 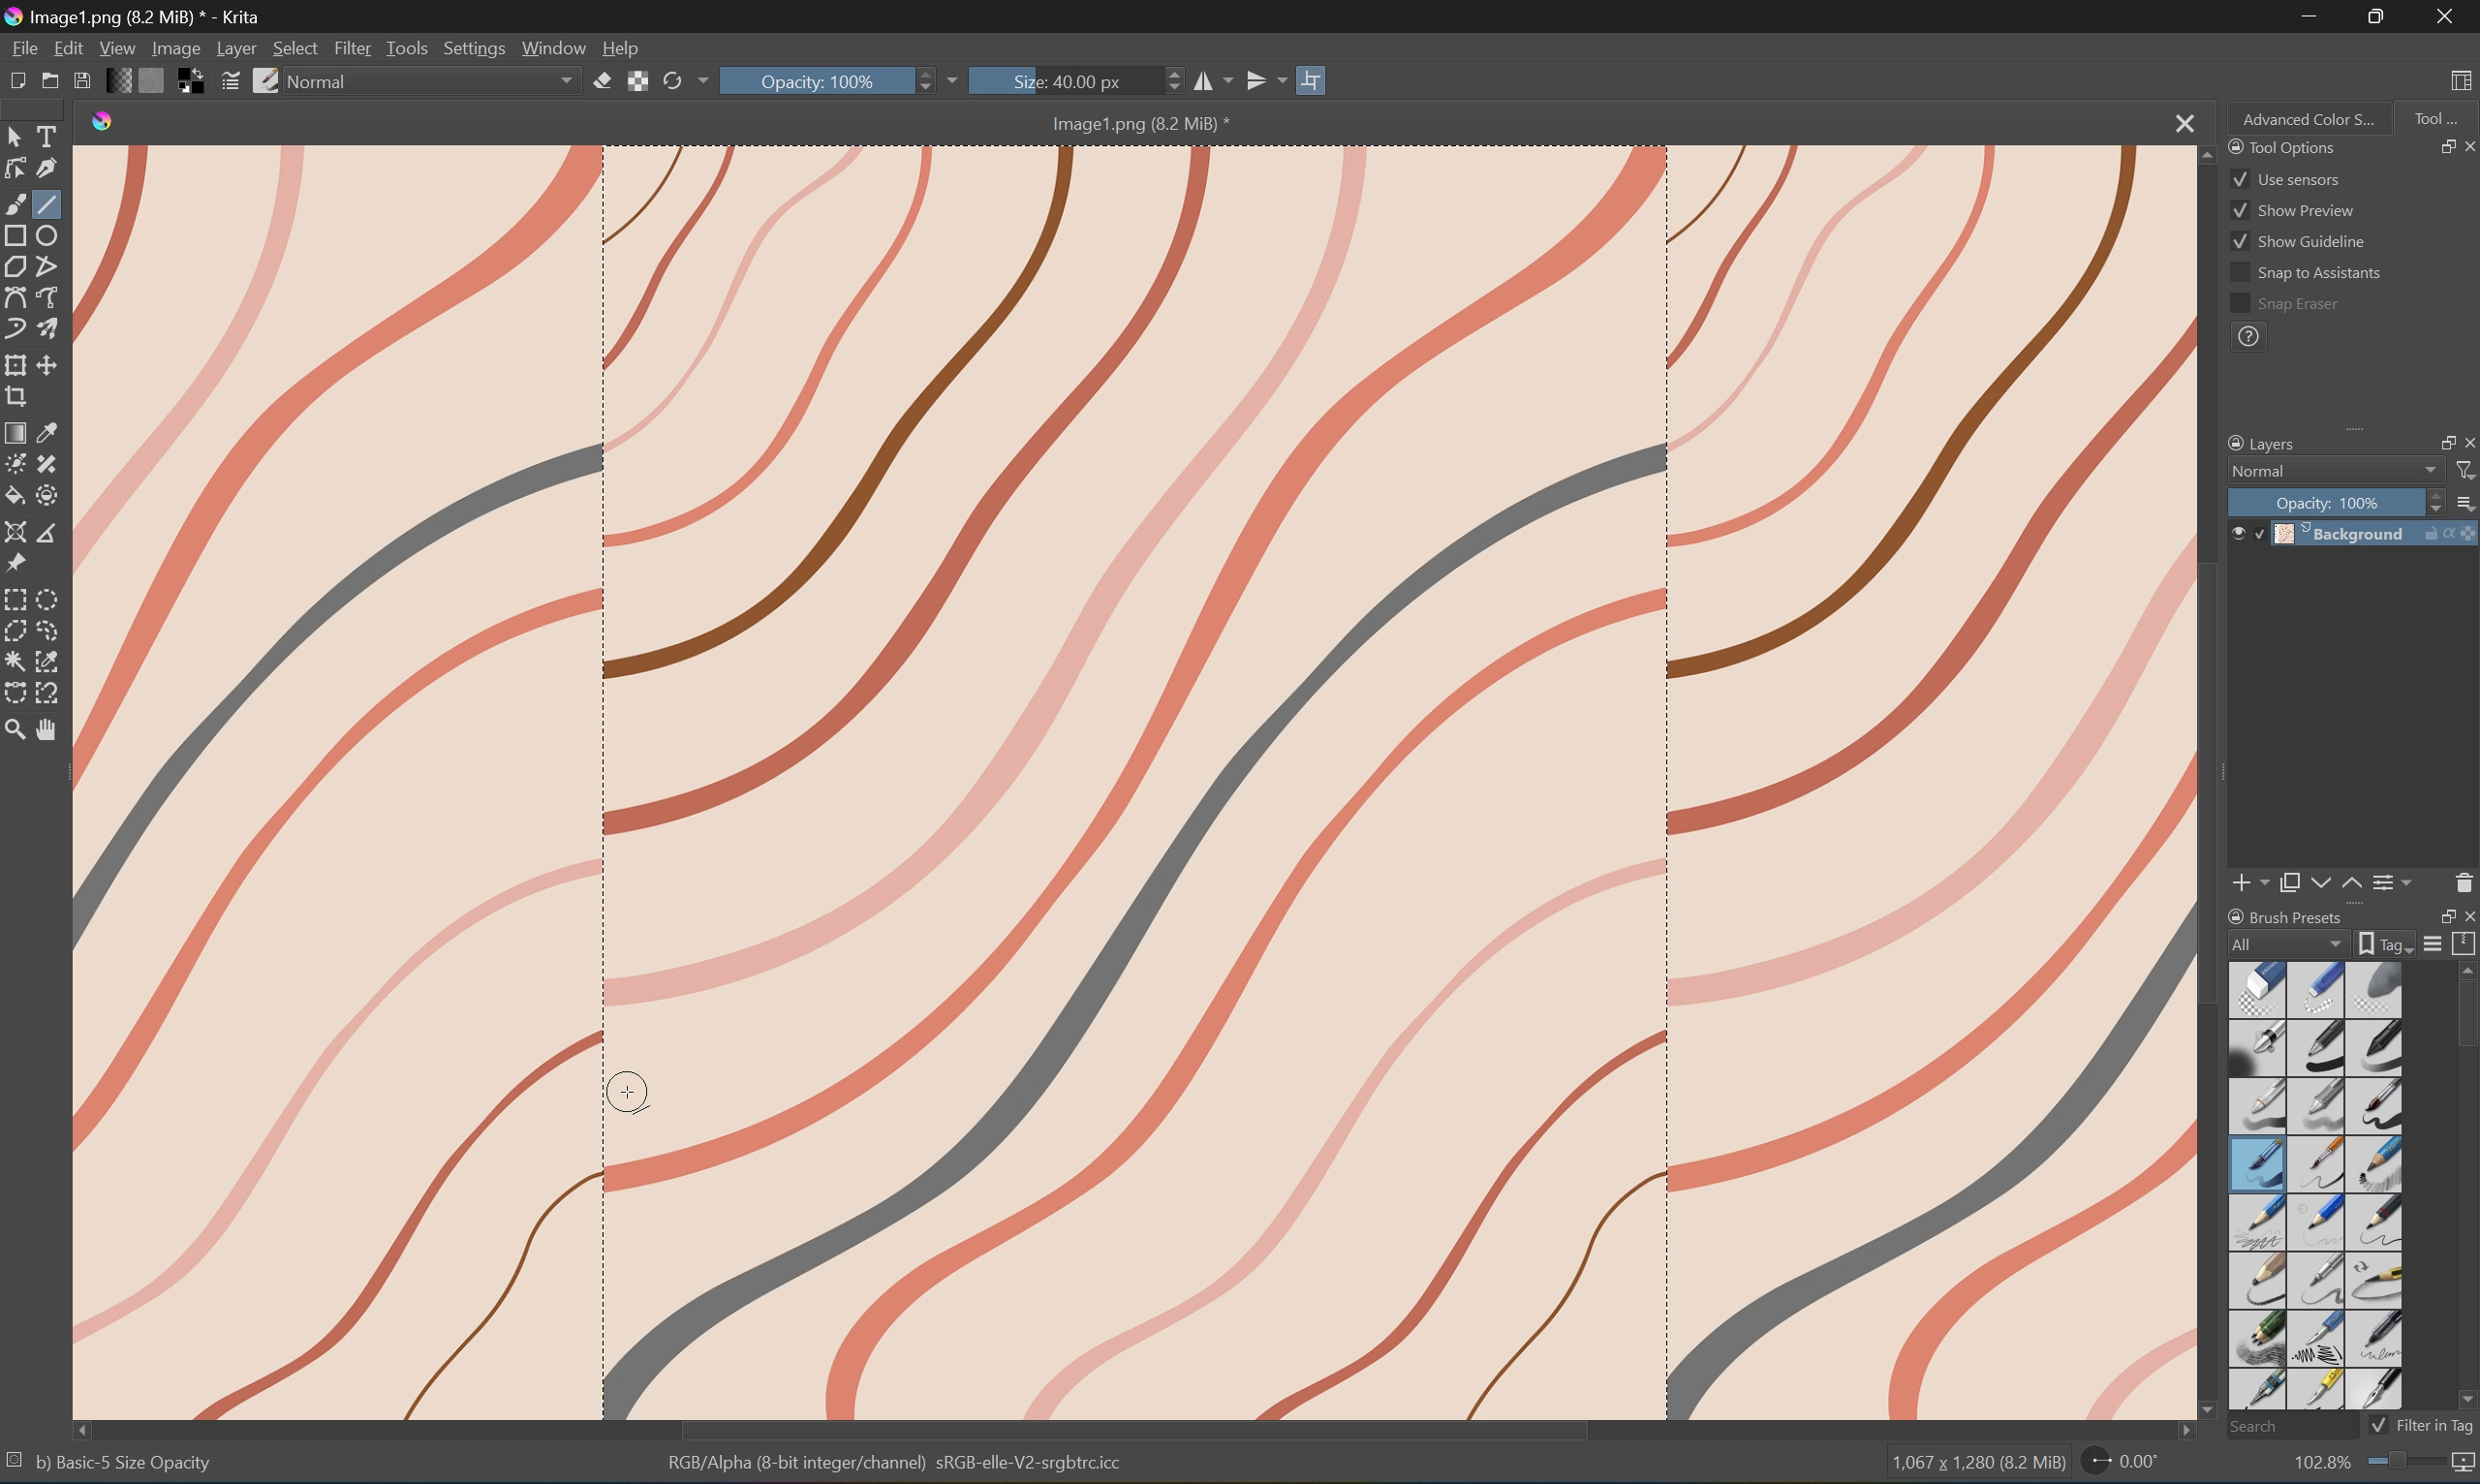 I want to click on Multibrush tool, so click(x=51, y=326).